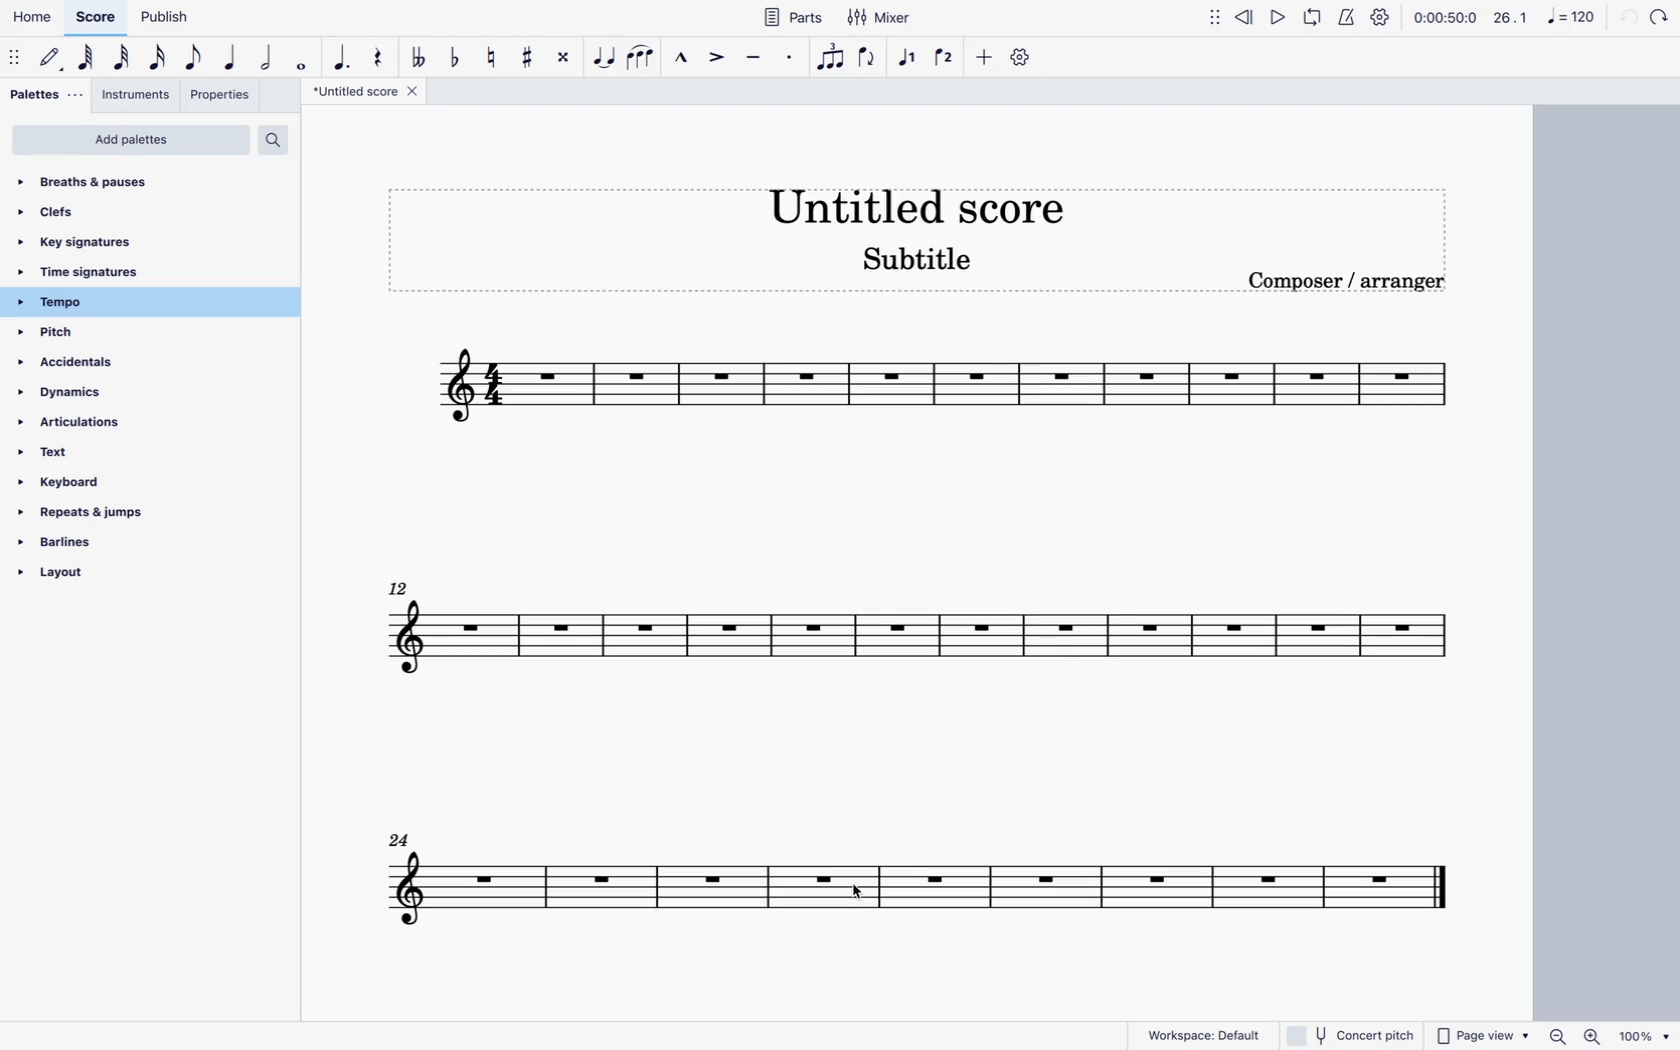  Describe the element at coordinates (791, 58) in the screenshot. I see `staccato` at that location.